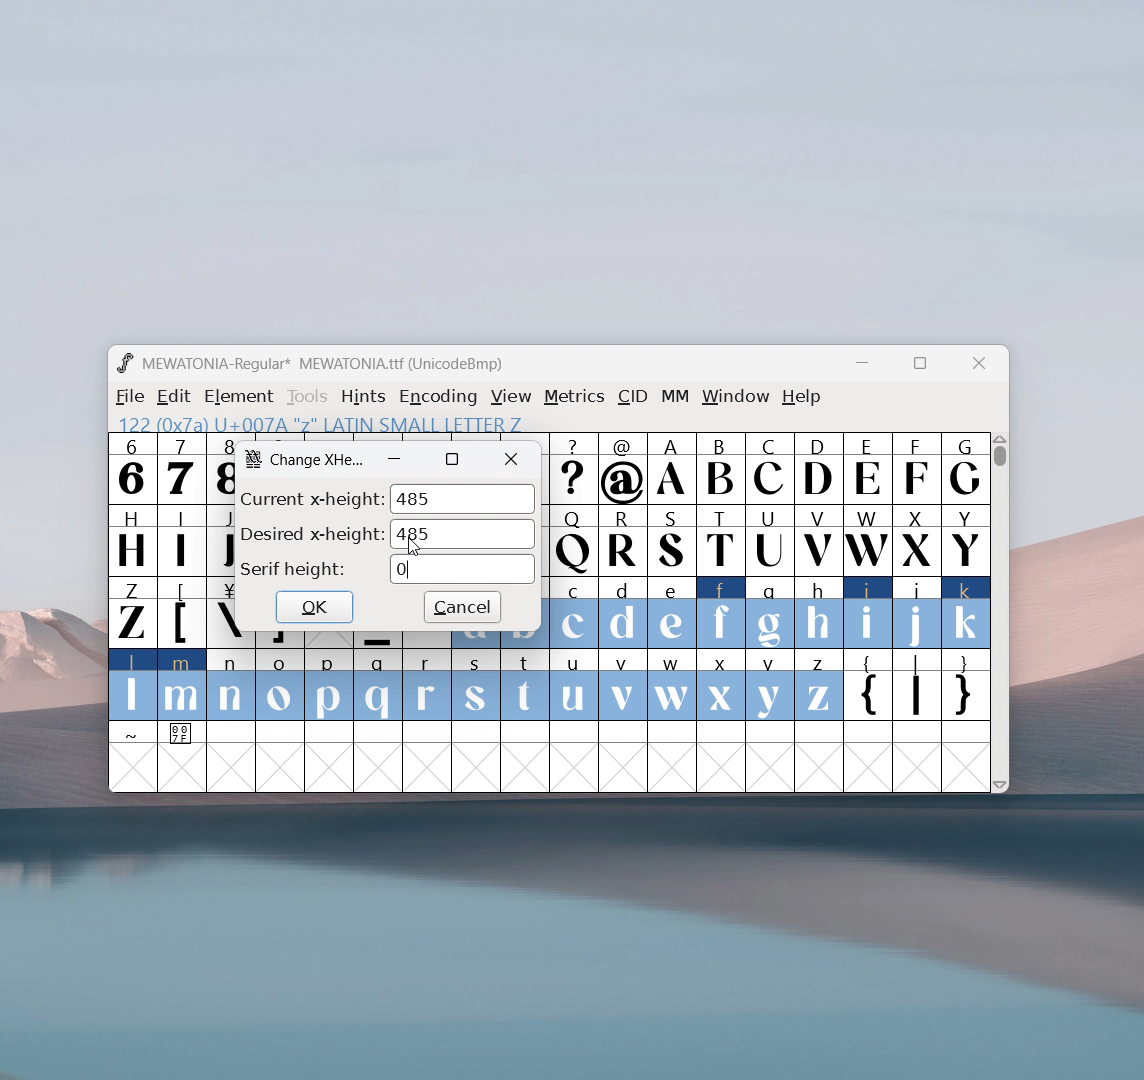  I want to click on hints, so click(365, 396).